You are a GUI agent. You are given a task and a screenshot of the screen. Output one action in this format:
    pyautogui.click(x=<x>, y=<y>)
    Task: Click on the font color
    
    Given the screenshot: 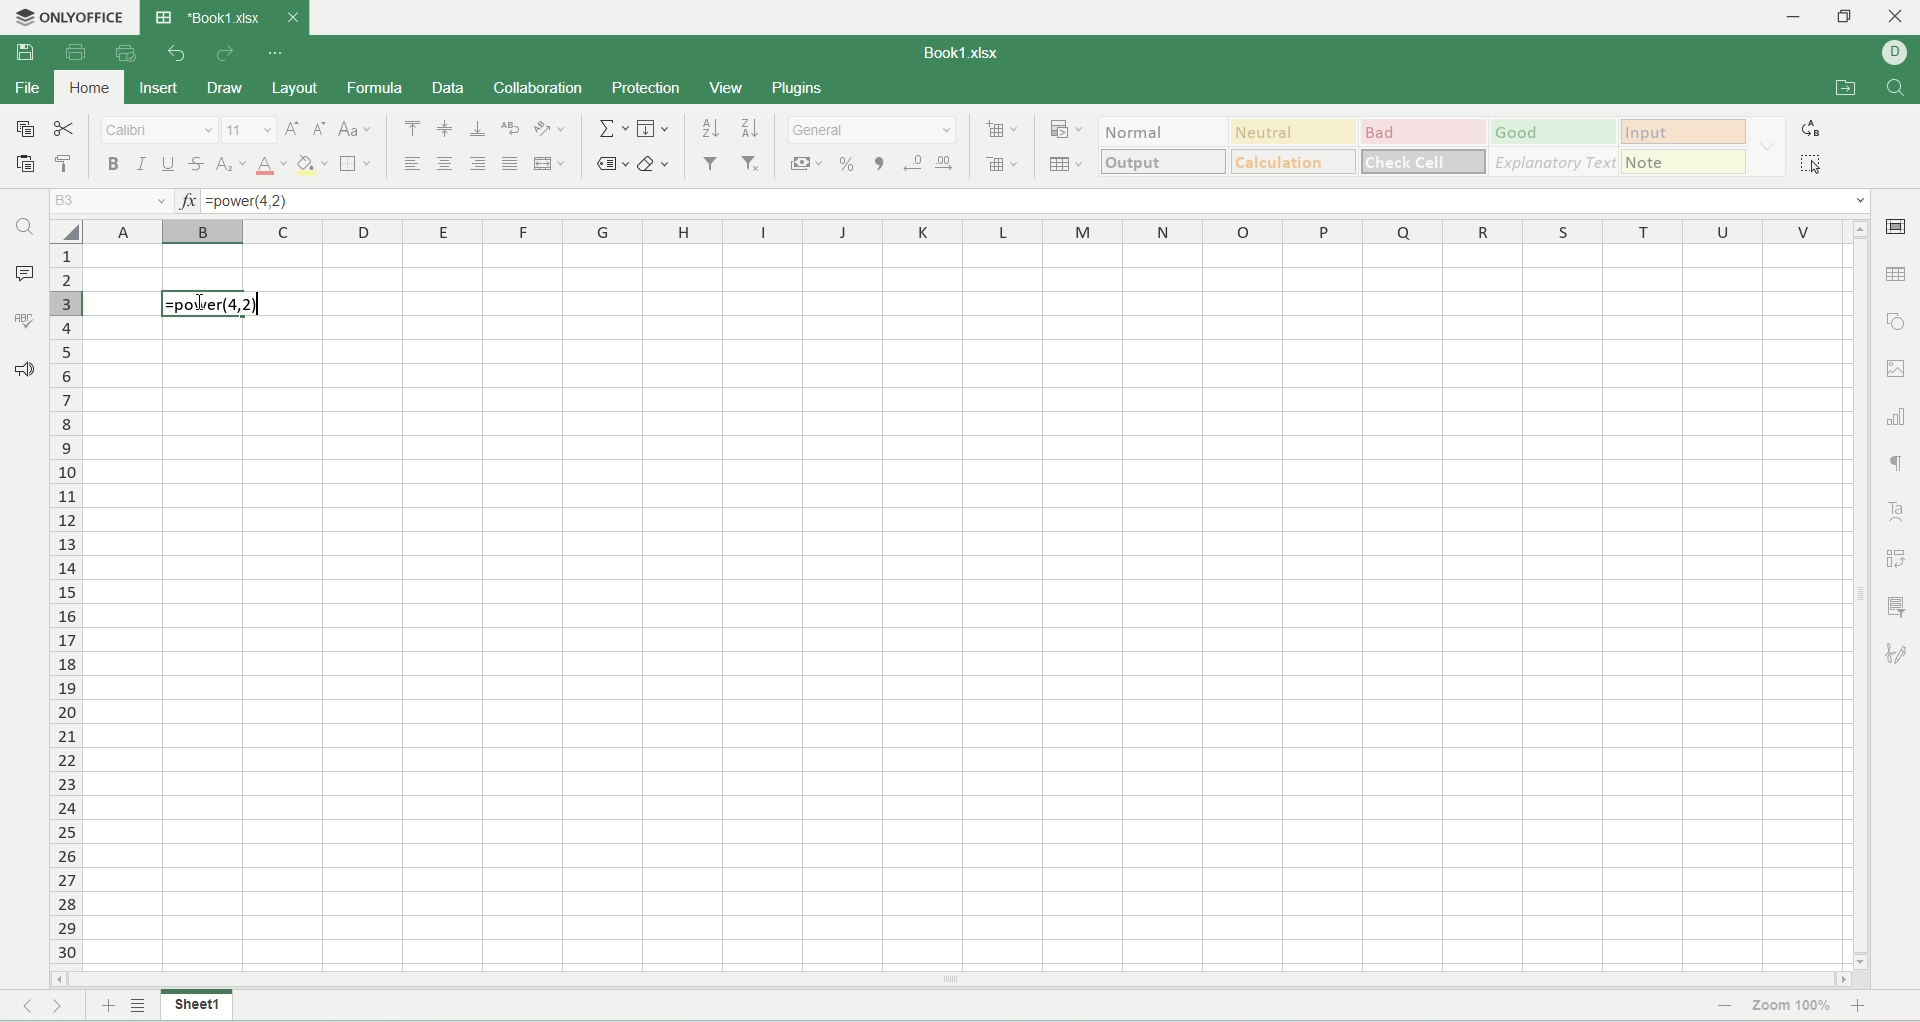 What is the action you would take?
    pyautogui.click(x=272, y=165)
    